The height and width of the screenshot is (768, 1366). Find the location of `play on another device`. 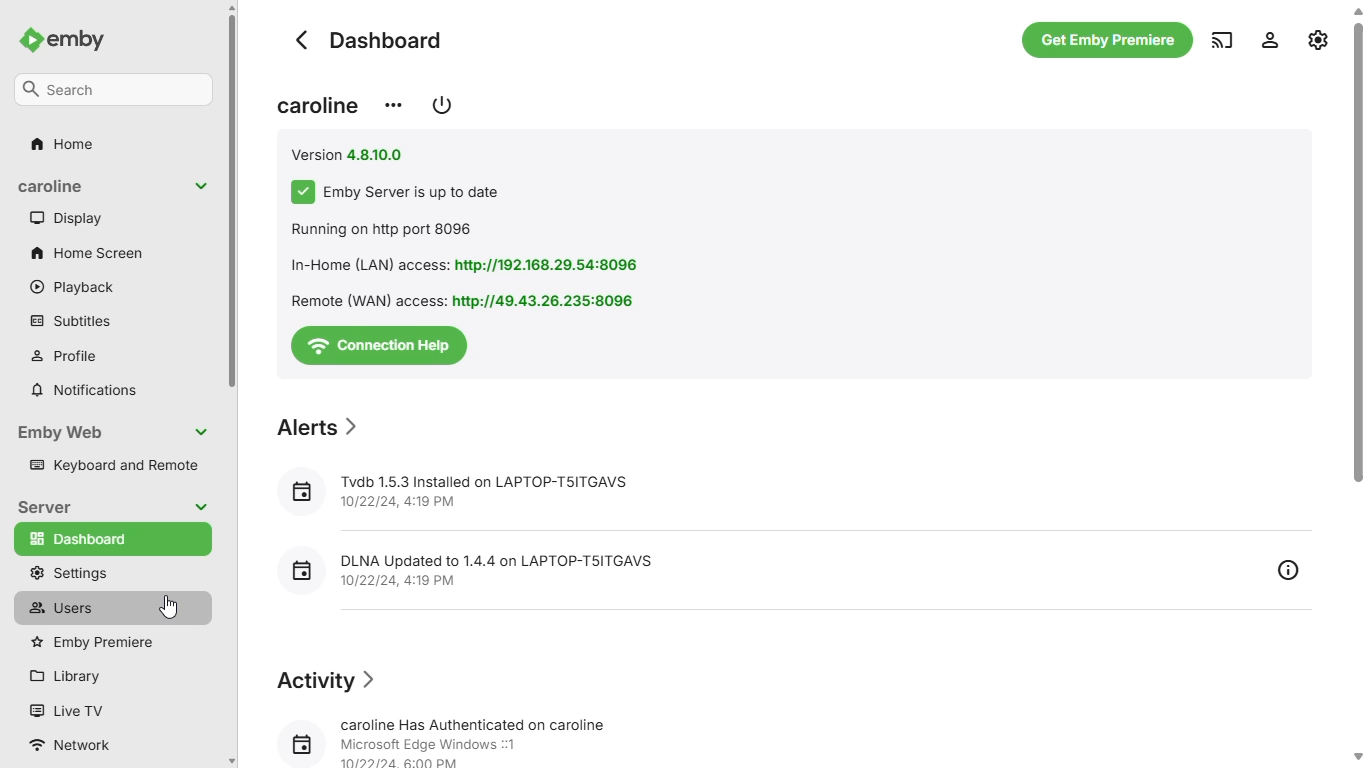

play on another device is located at coordinates (1223, 39).